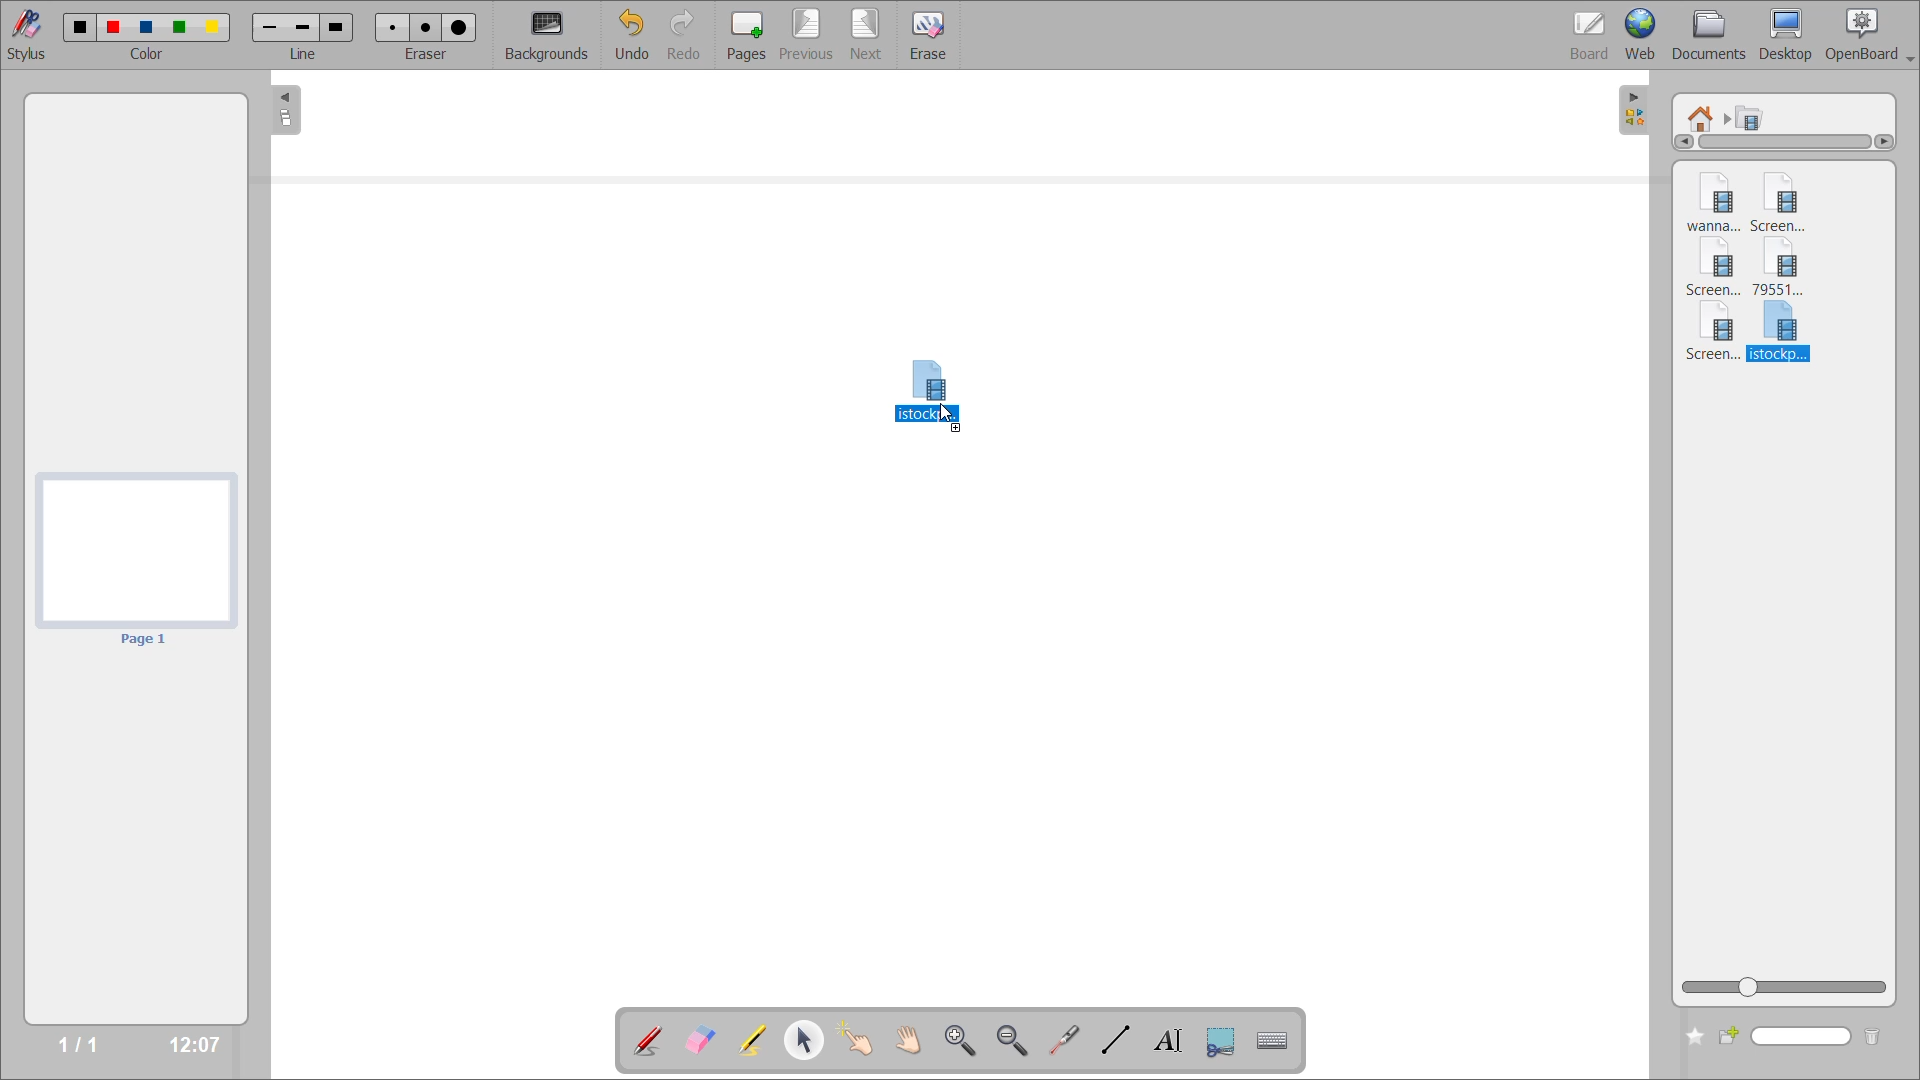 The image size is (1920, 1080). What do you see at coordinates (906, 1036) in the screenshot?
I see `scroll page` at bounding box center [906, 1036].